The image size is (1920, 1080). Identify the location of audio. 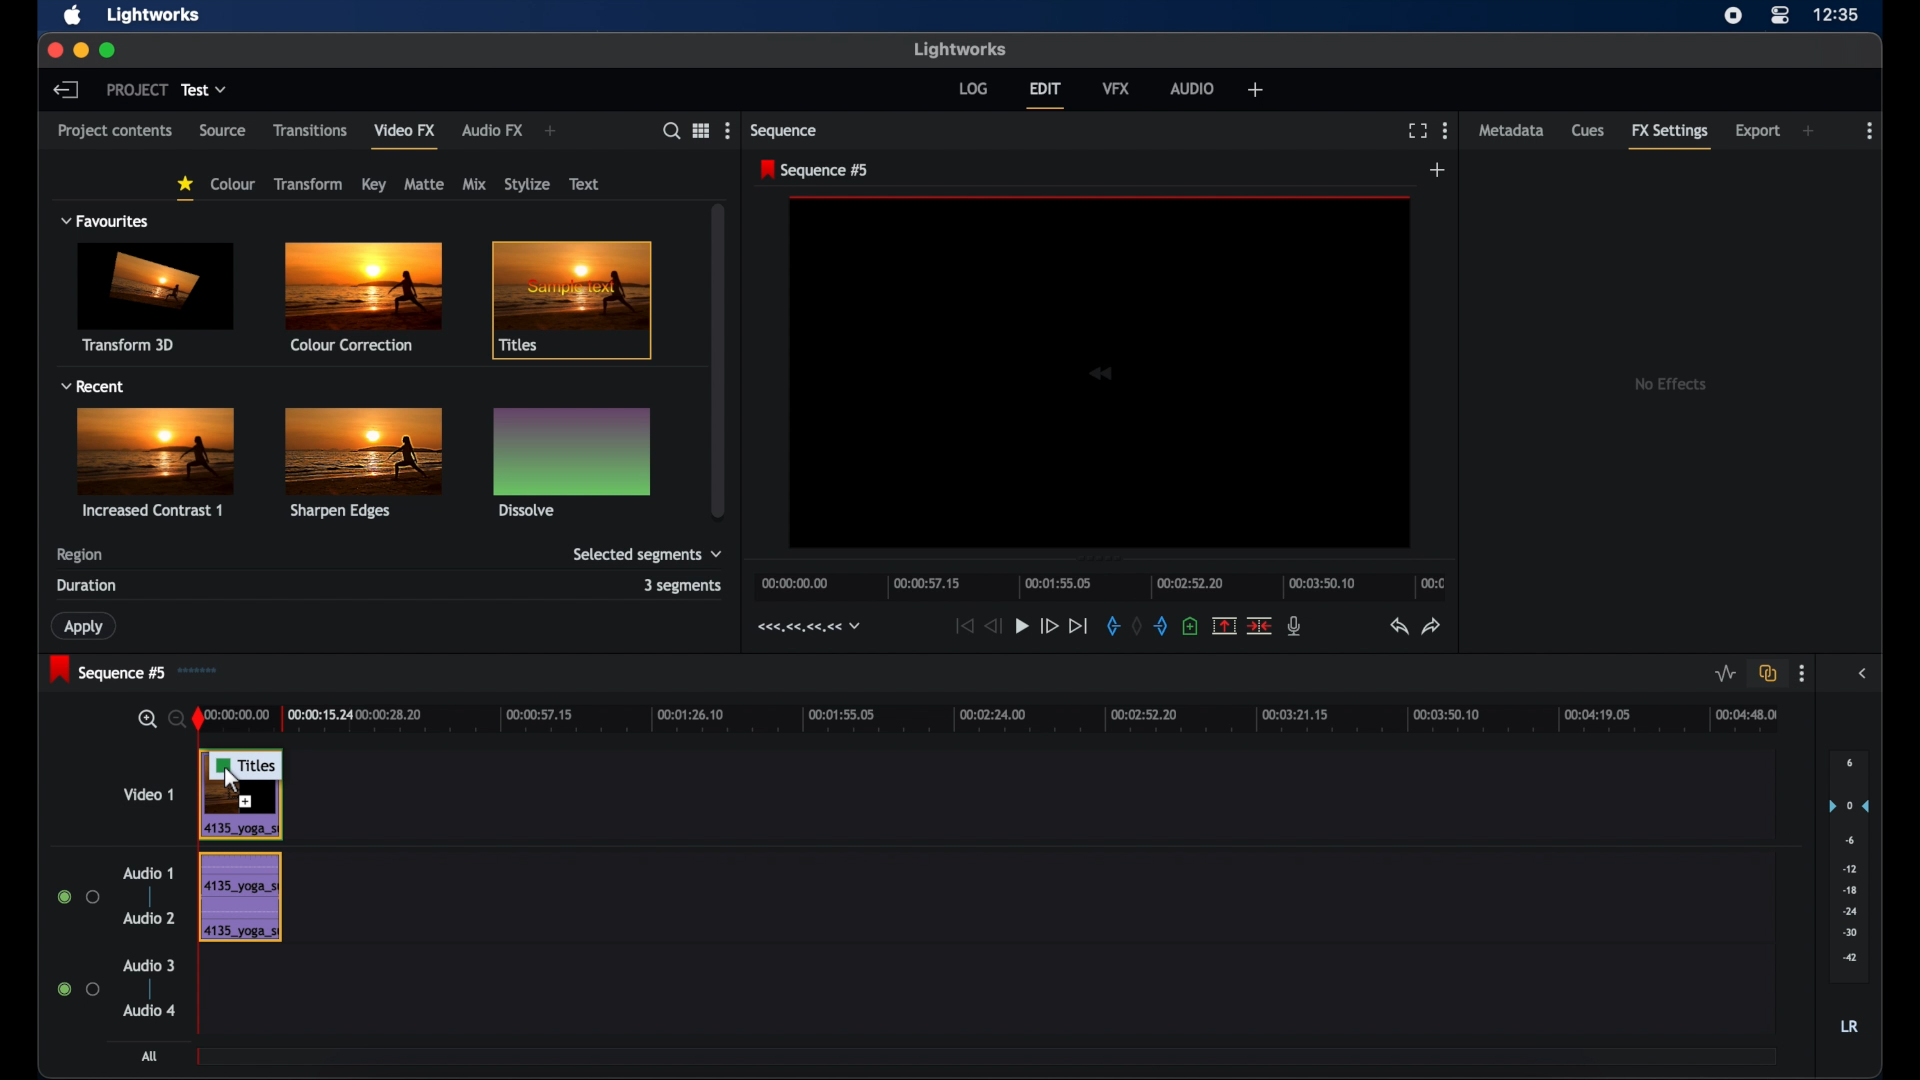
(1192, 87).